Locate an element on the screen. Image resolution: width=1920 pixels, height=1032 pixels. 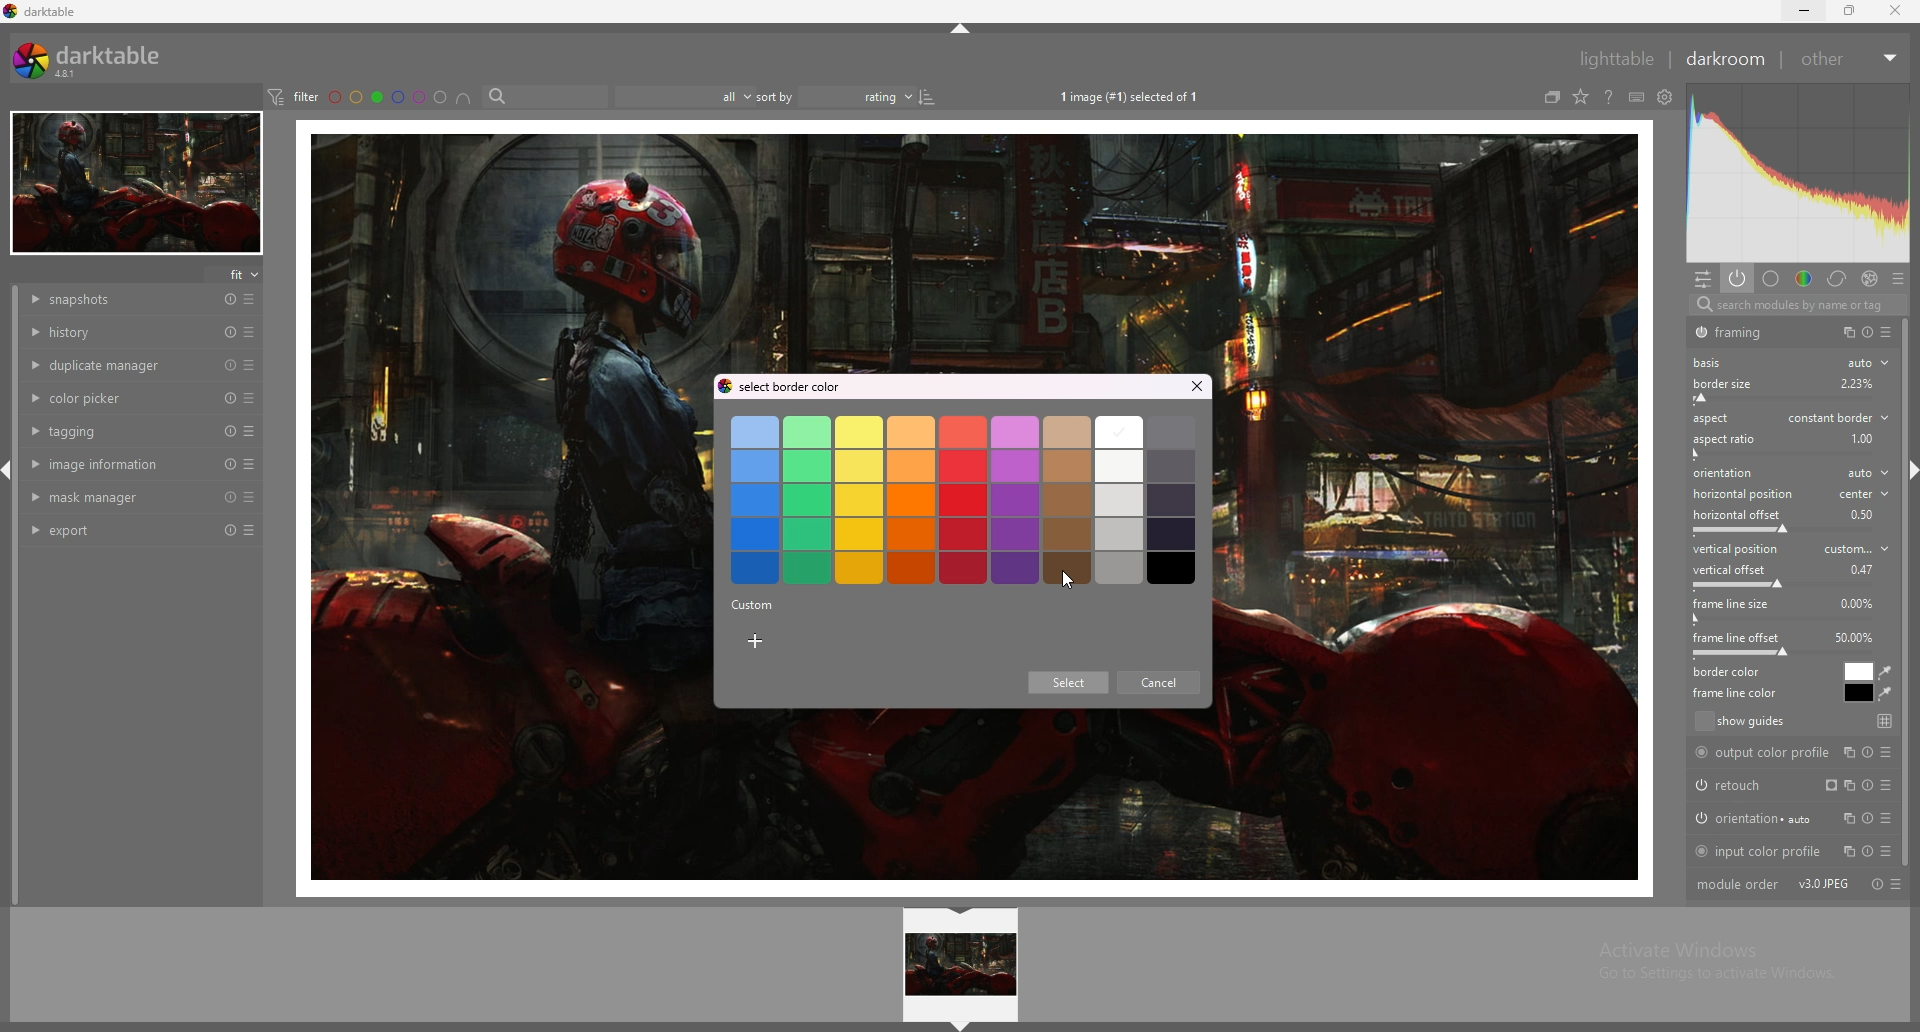
toggle is located at coordinates (1873, 884).